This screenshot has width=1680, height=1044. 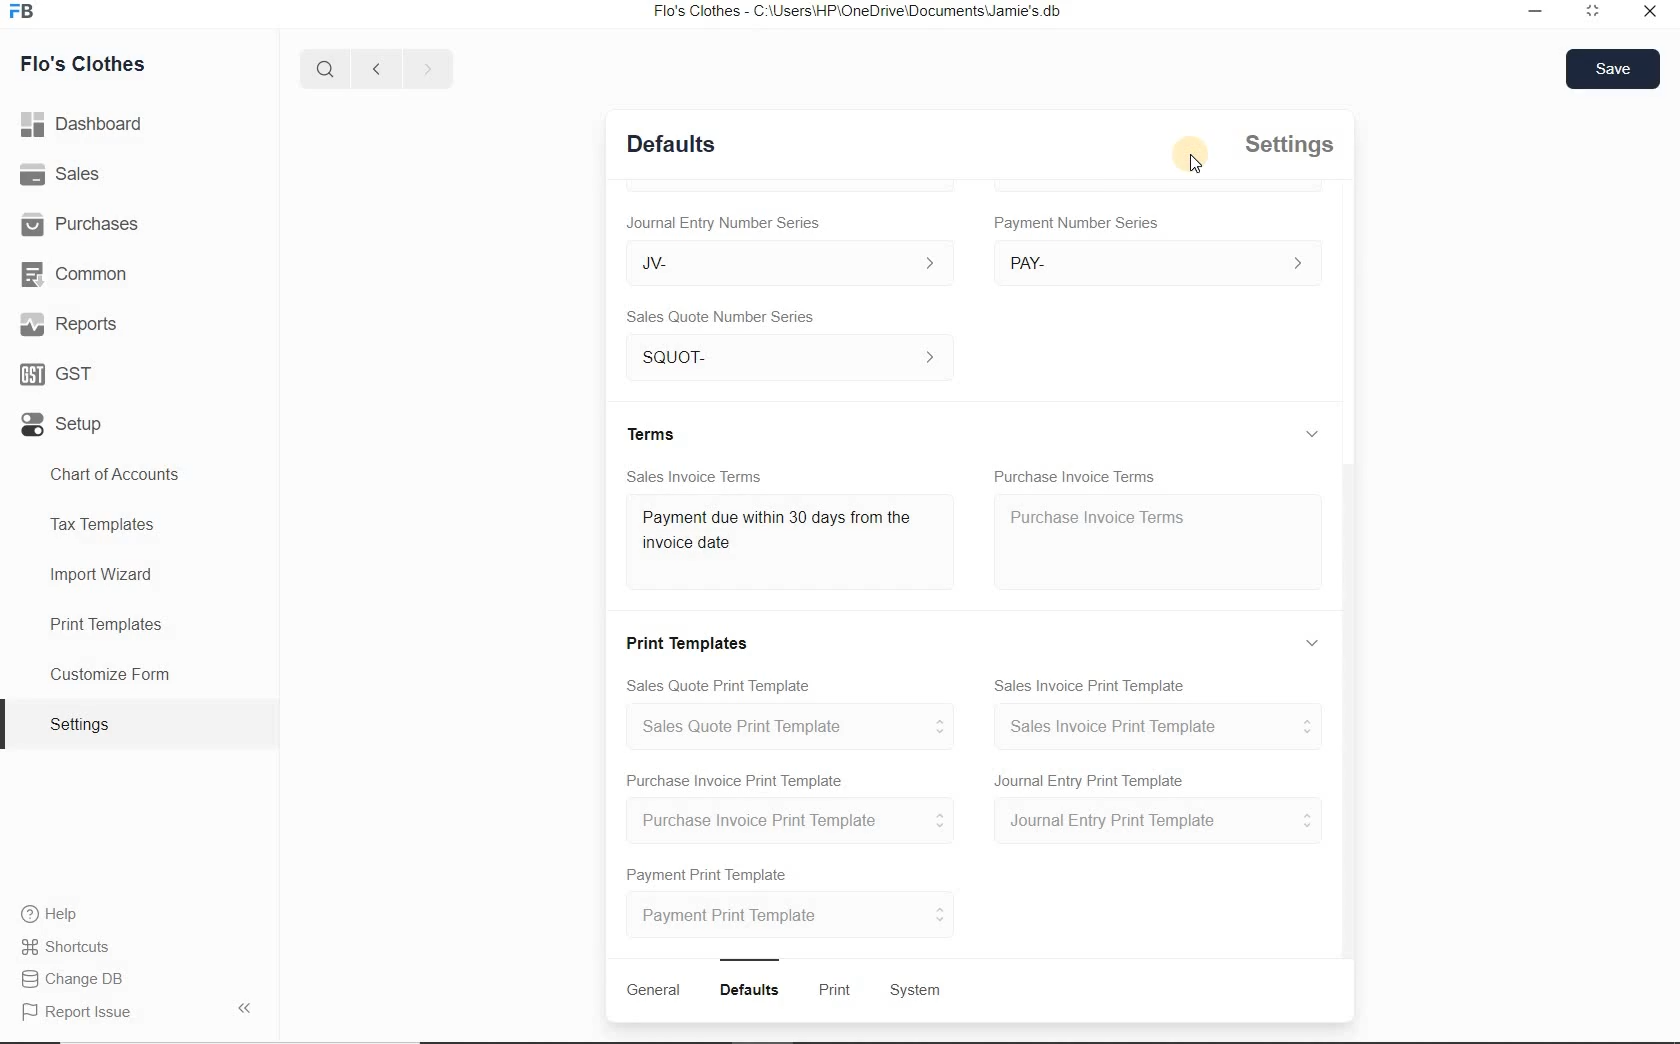 What do you see at coordinates (1159, 541) in the screenshot?
I see `Purchase Invoice Terms` at bounding box center [1159, 541].